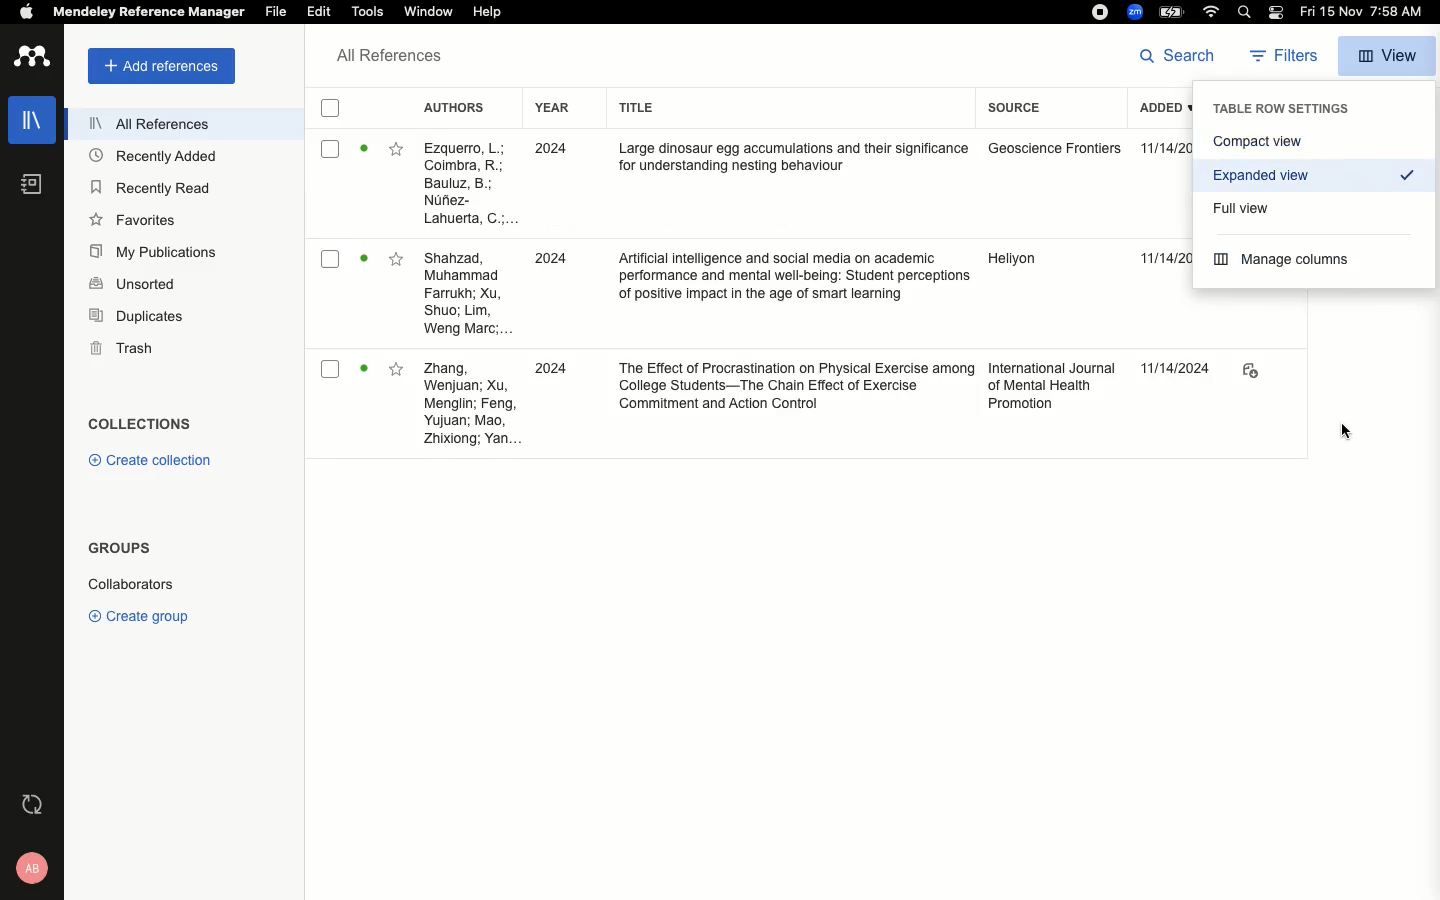  What do you see at coordinates (552, 108) in the screenshot?
I see `Year` at bounding box center [552, 108].